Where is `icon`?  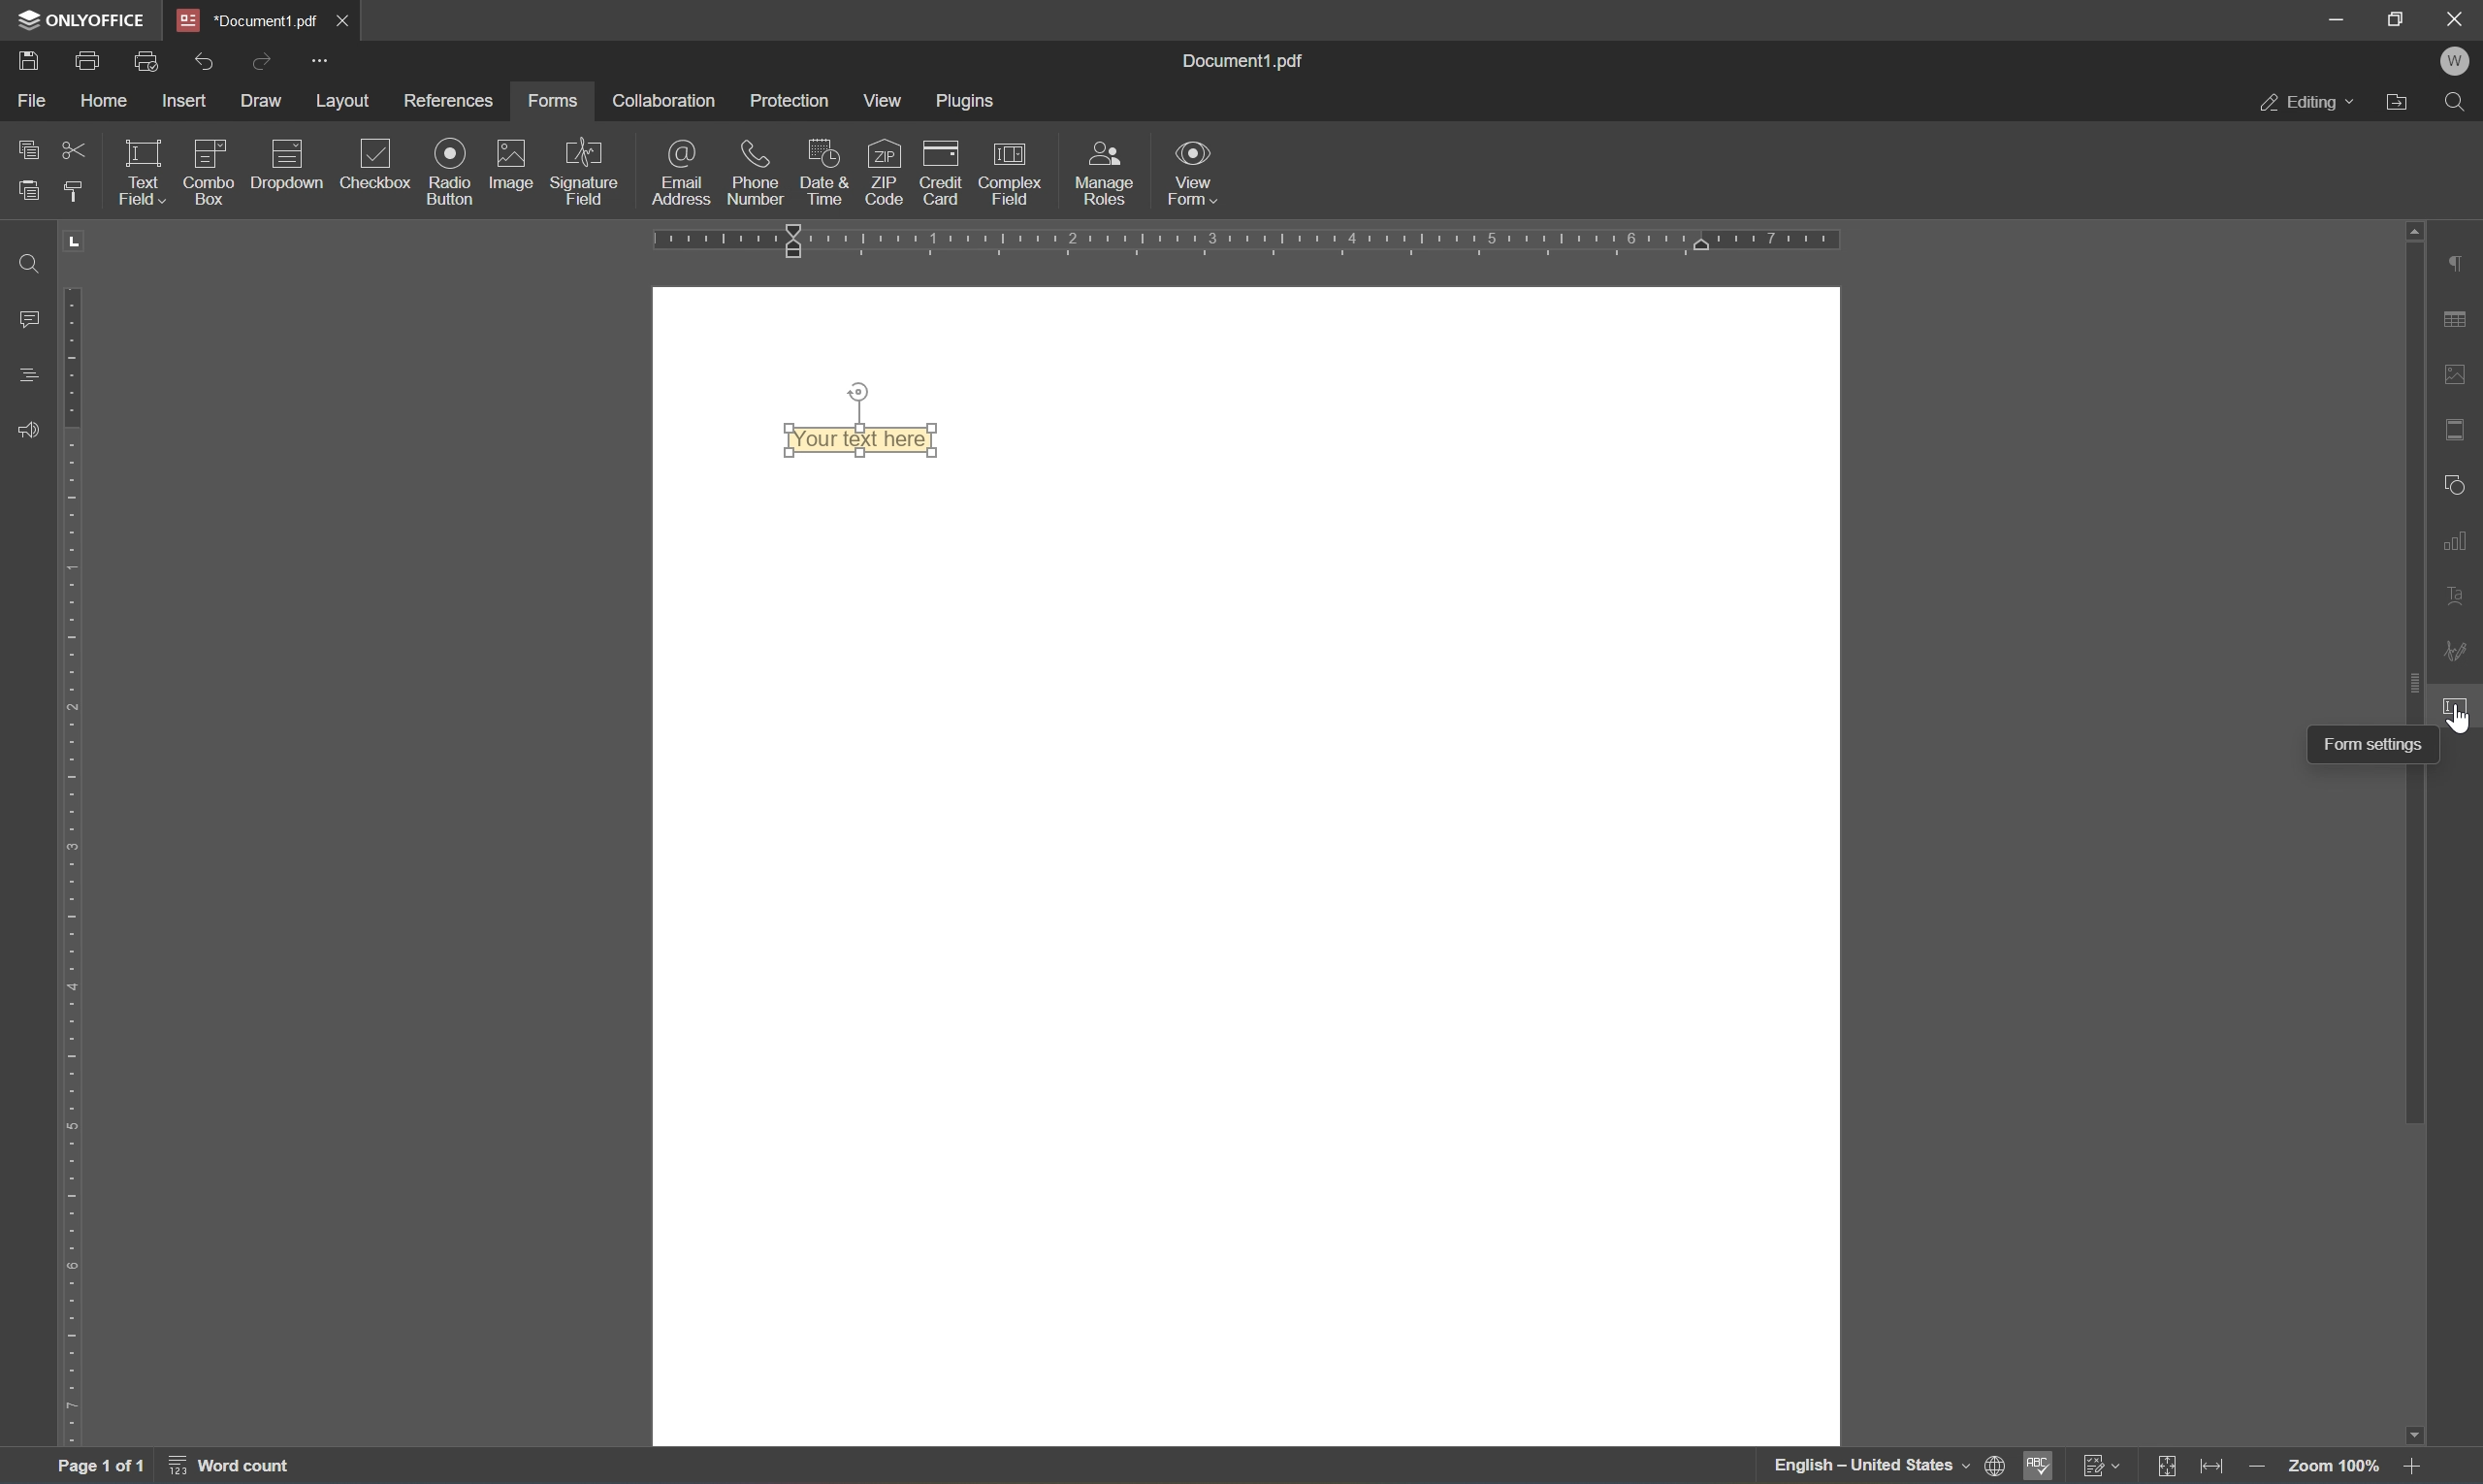 icon is located at coordinates (212, 148).